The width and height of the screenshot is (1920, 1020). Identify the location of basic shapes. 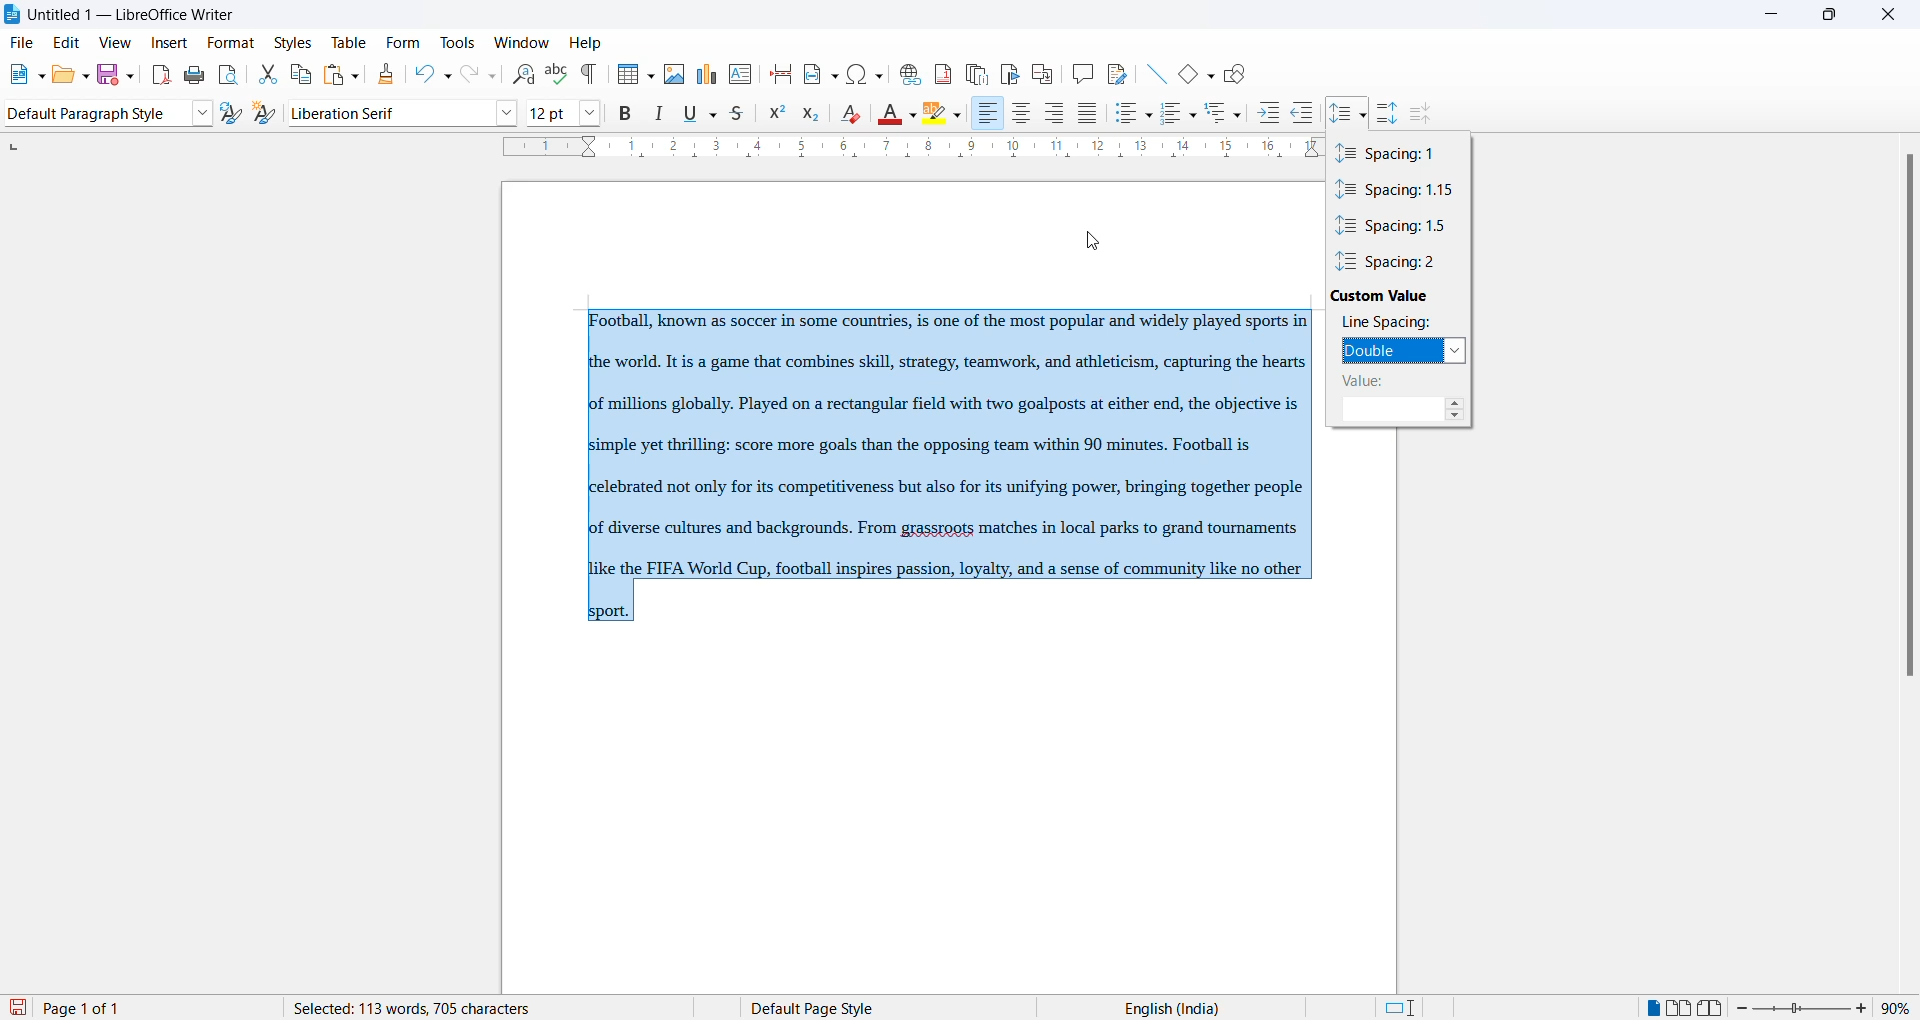
(1184, 76).